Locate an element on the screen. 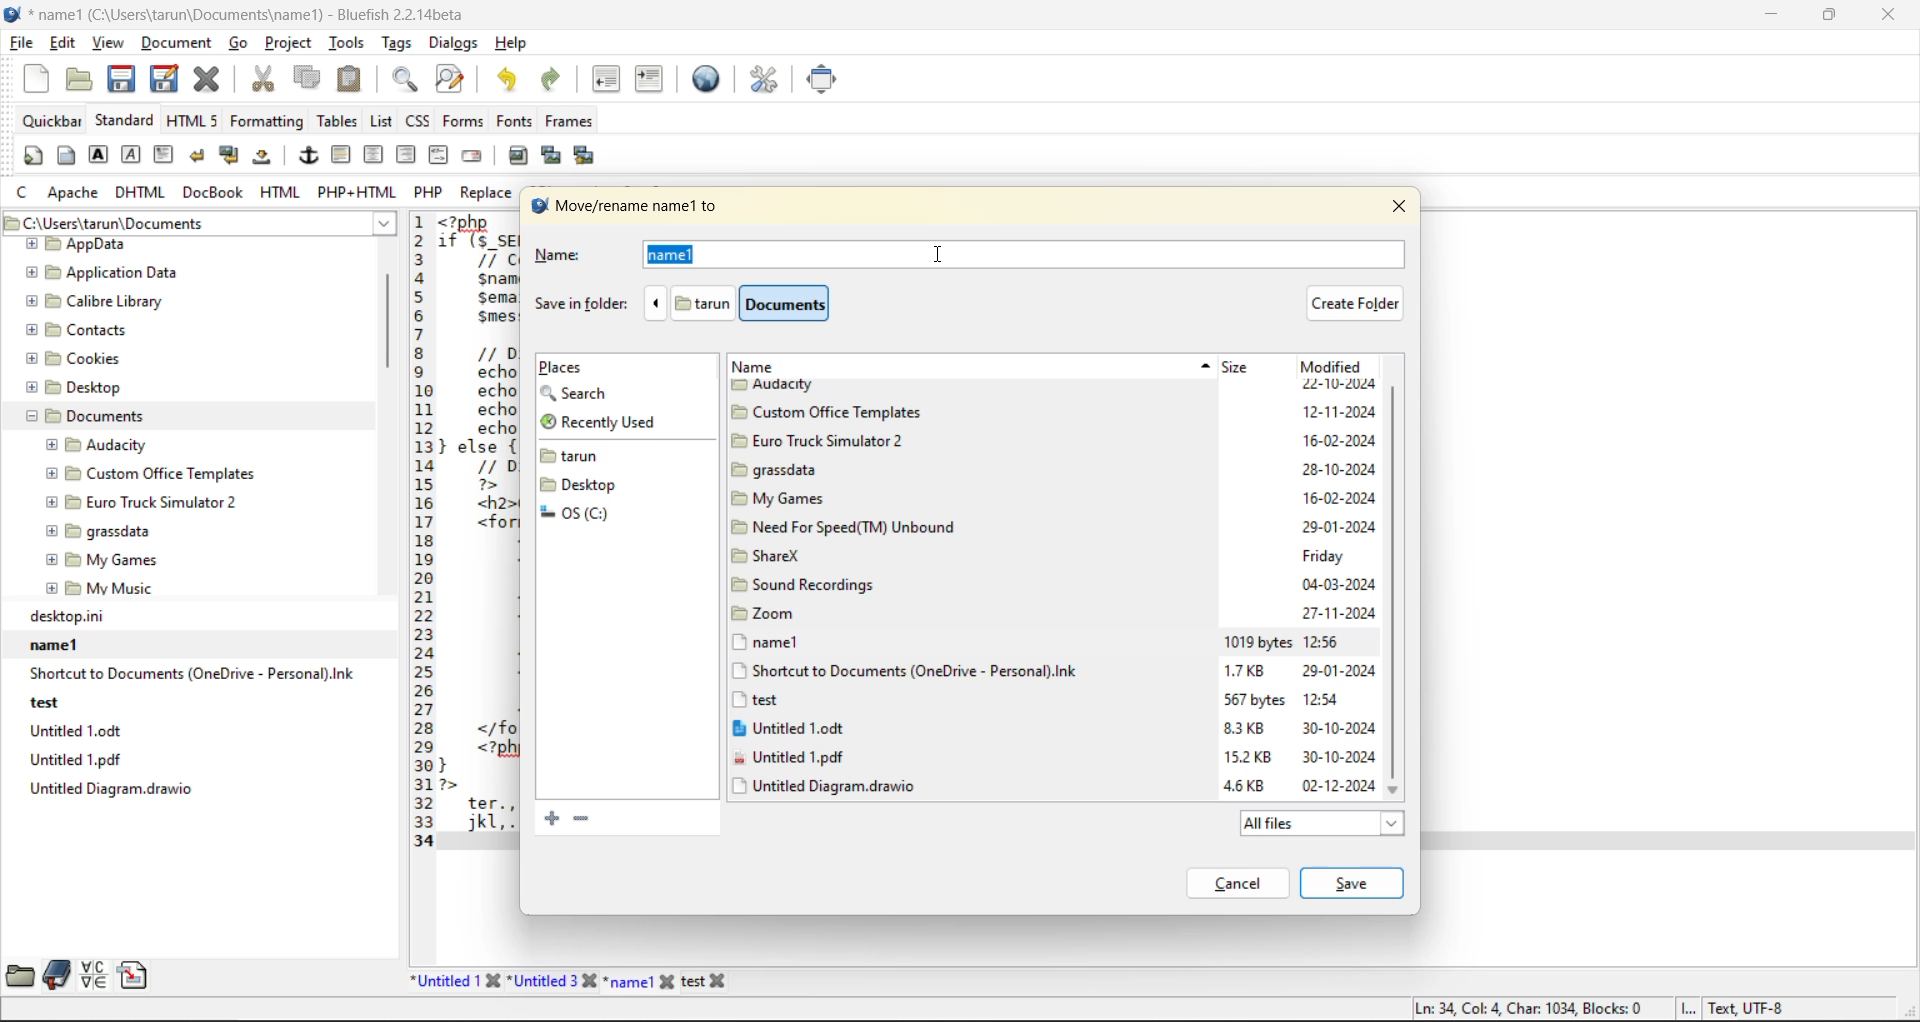 This screenshot has width=1920, height=1022. insert  image is located at coordinates (519, 154).